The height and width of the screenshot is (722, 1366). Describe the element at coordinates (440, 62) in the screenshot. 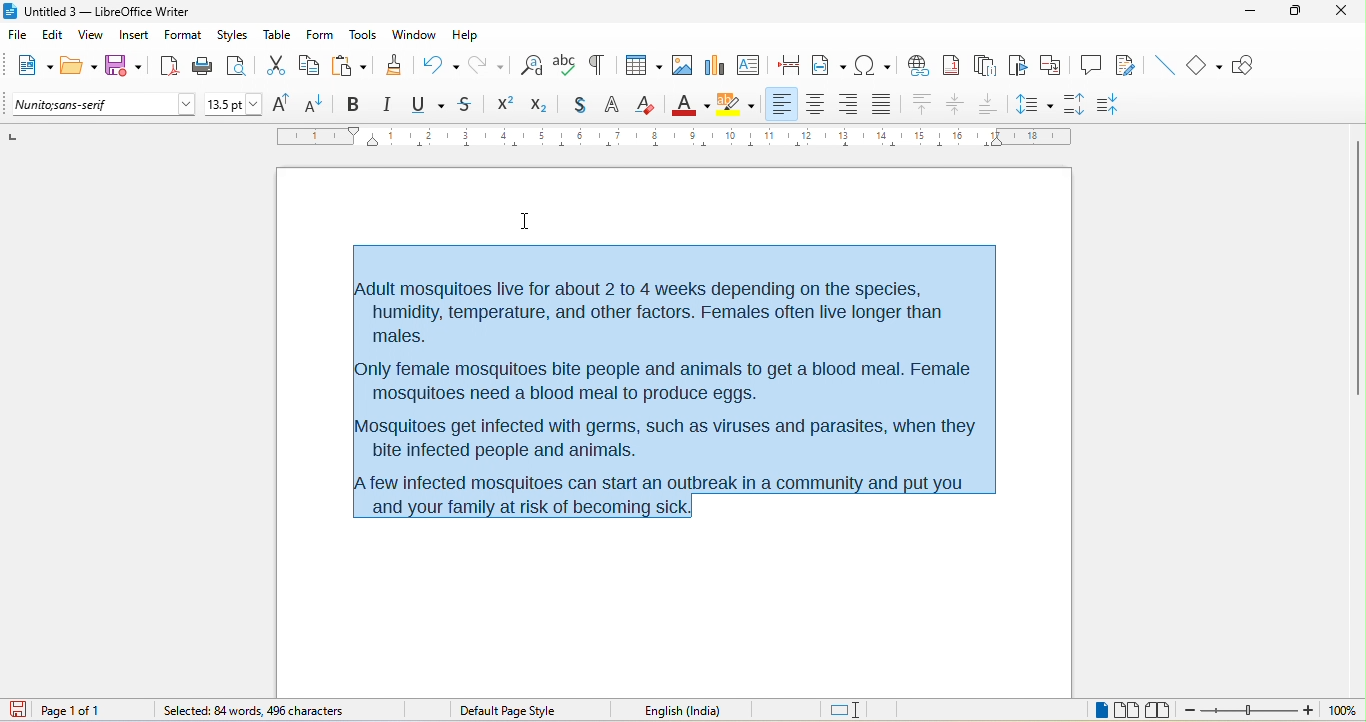

I see `undo` at that location.